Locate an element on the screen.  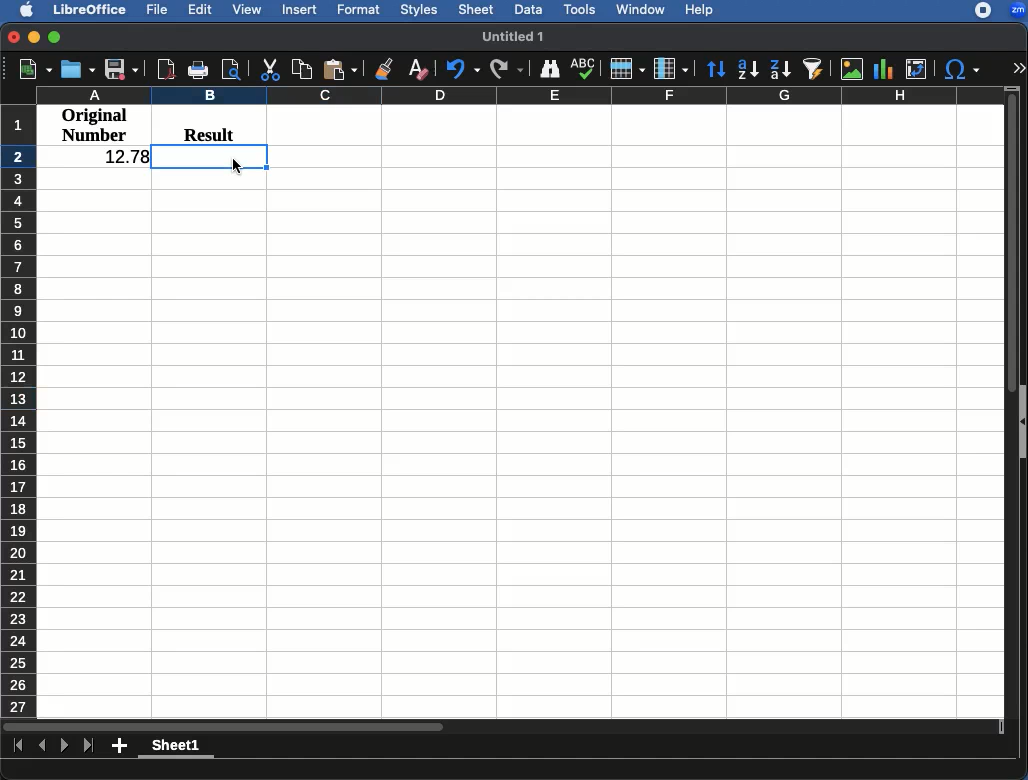
Open is located at coordinates (78, 69).